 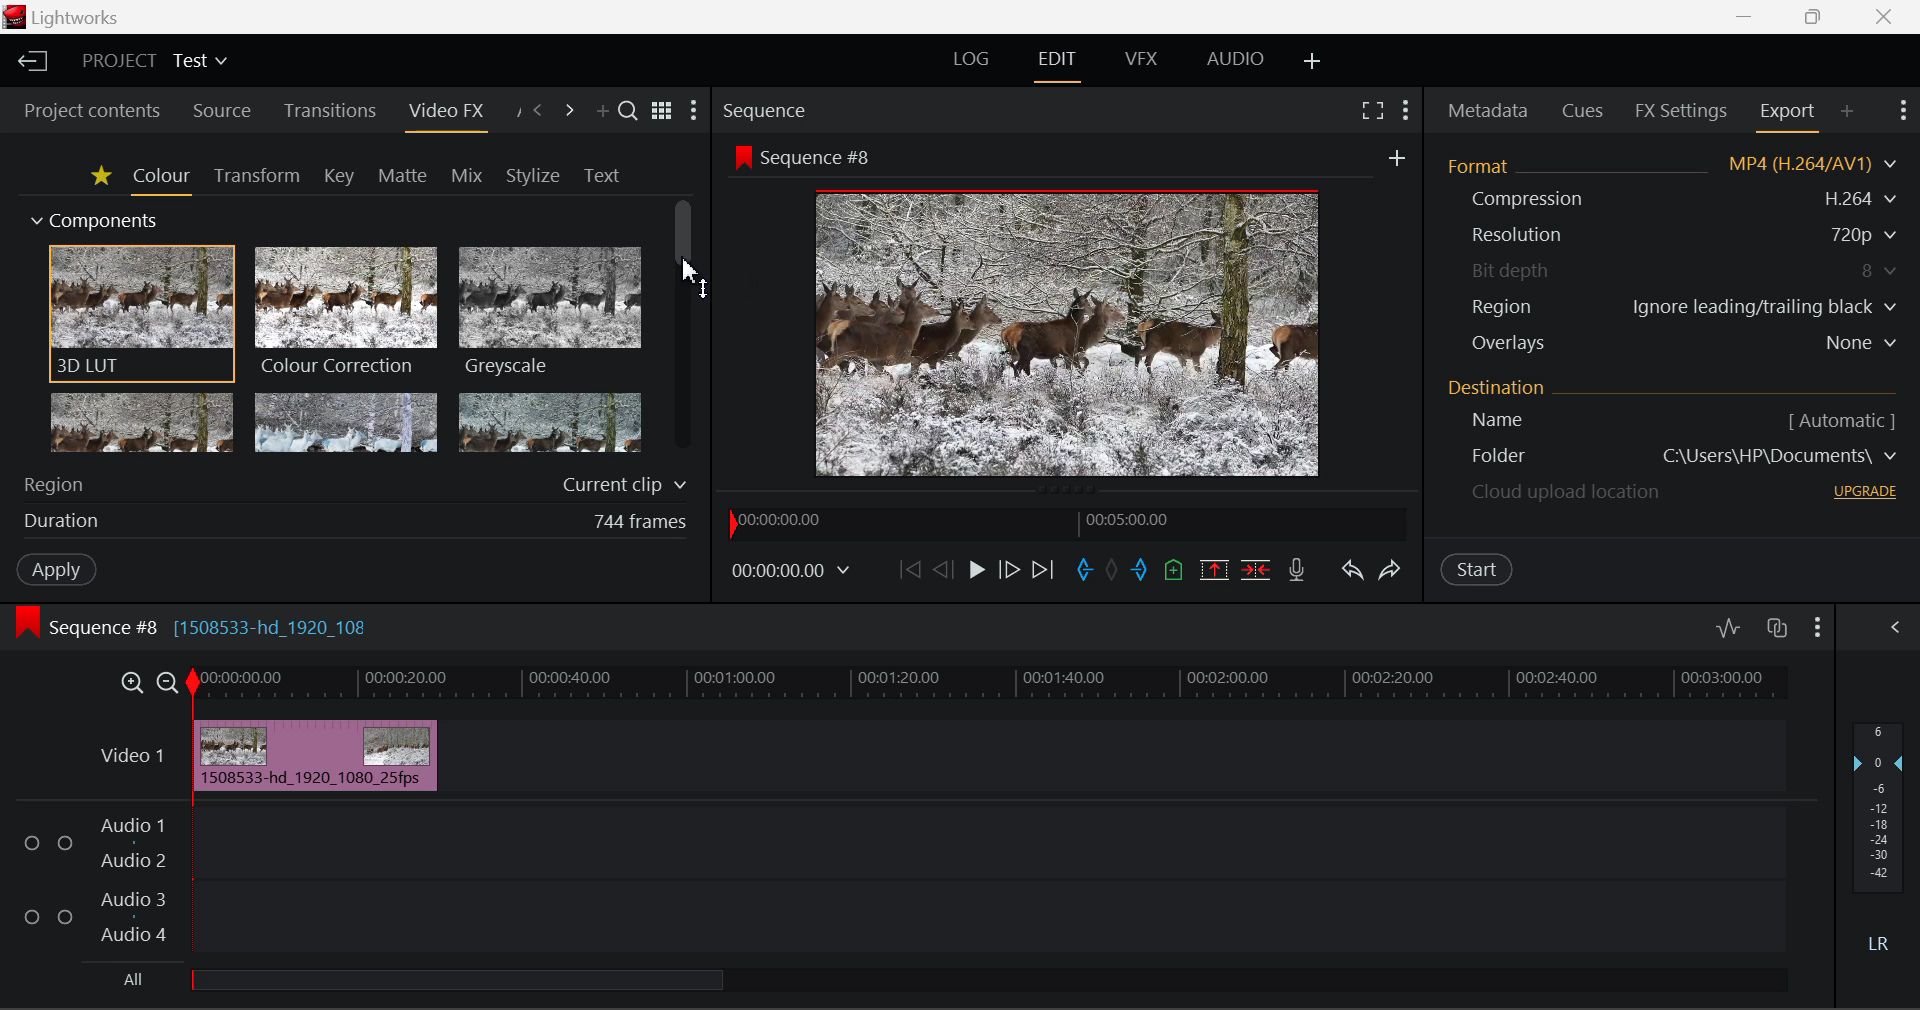 I want to click on Show Settings, so click(x=1903, y=114).